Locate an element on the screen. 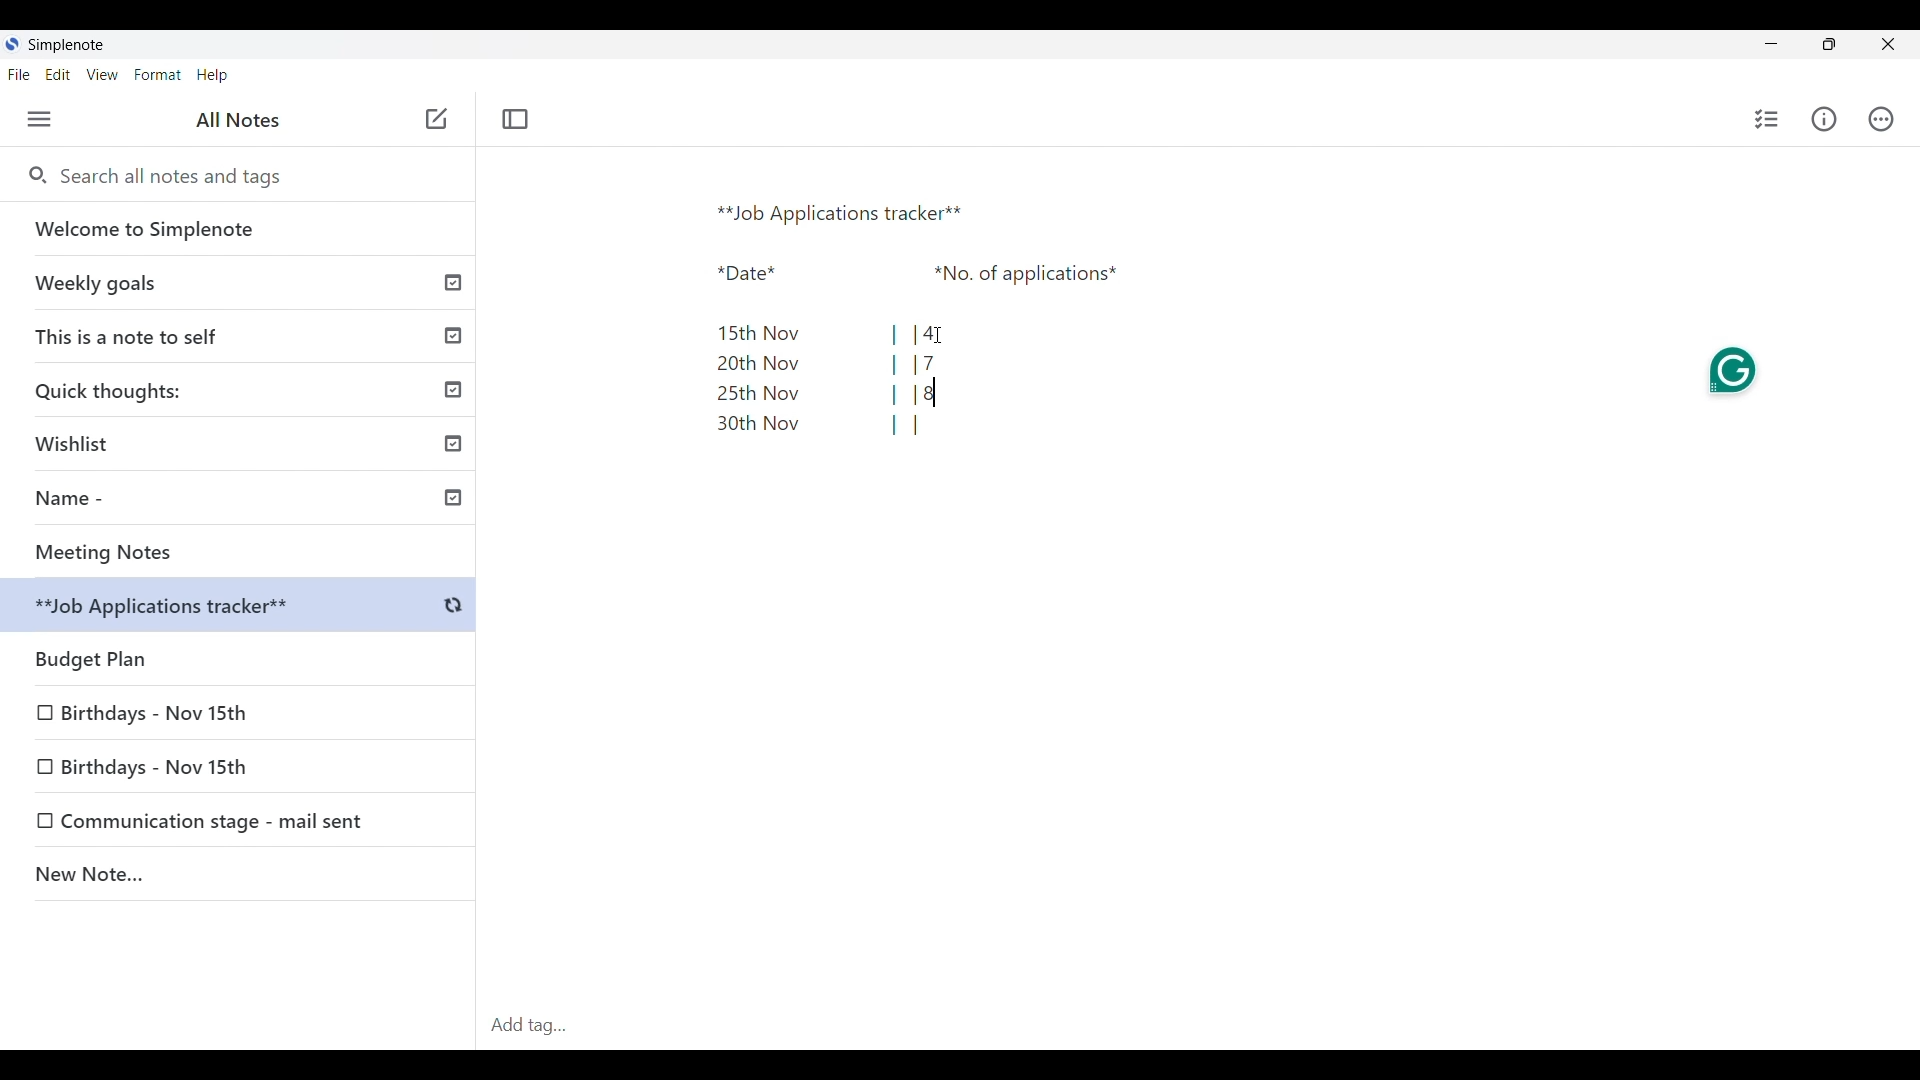  Birthdays - Nov 15th is located at coordinates (157, 709).